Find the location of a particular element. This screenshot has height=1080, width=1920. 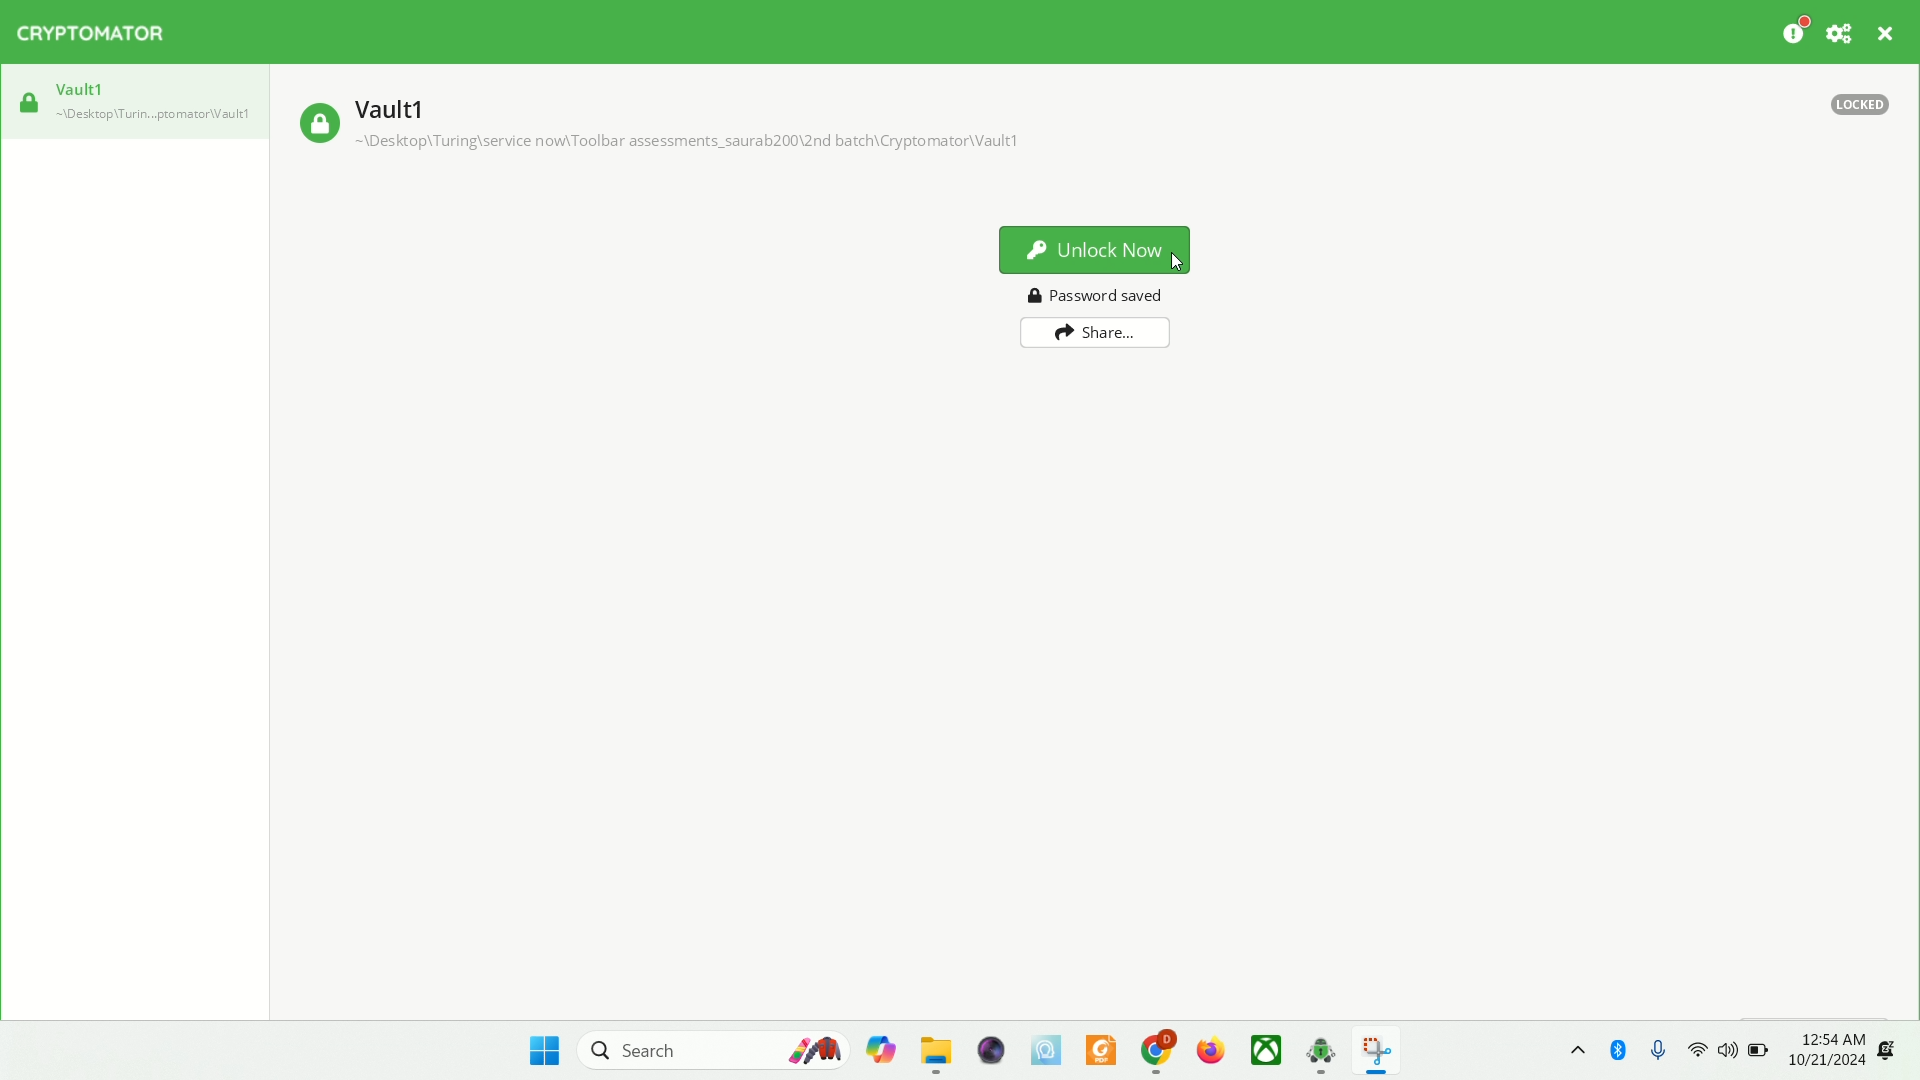

notification is located at coordinates (1889, 1047).